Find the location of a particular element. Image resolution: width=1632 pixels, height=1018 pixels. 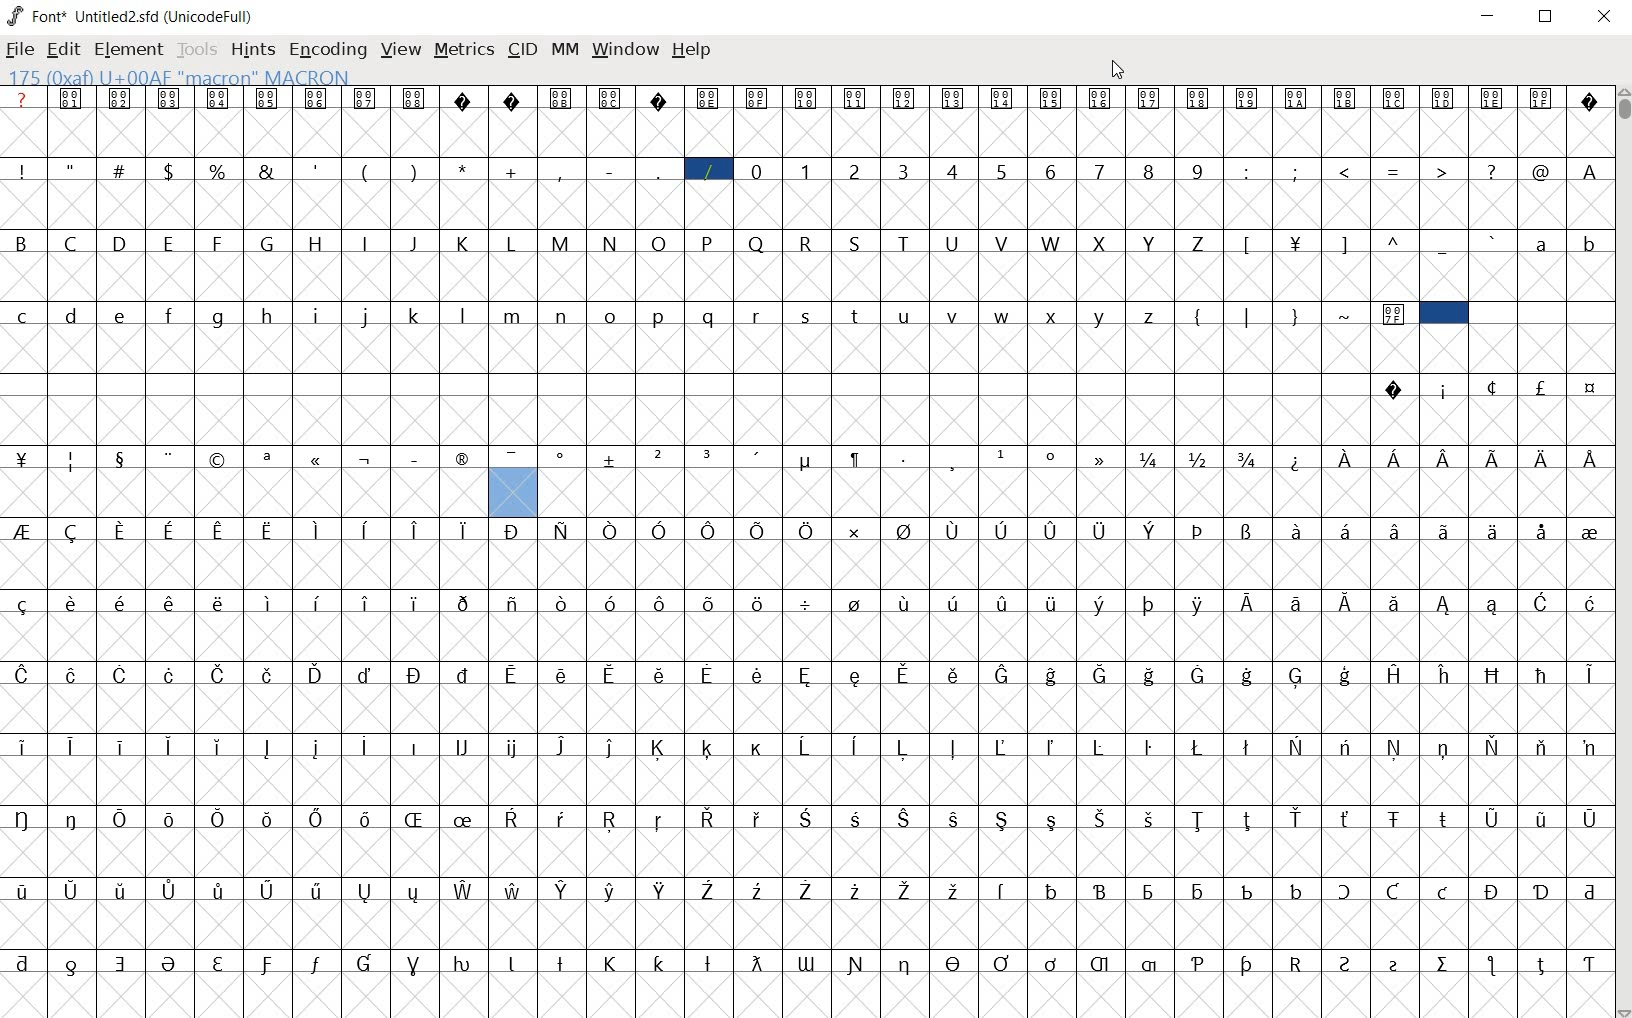

- is located at coordinates (609, 170).